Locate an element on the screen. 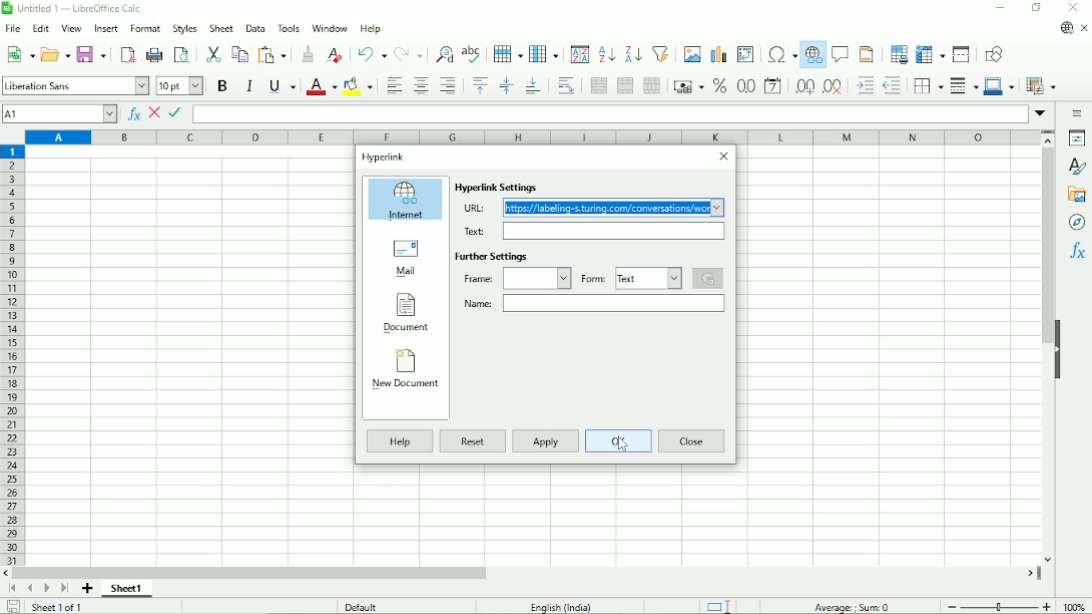 This screenshot has height=614, width=1092. Insert or edit pivot table is located at coordinates (745, 53).